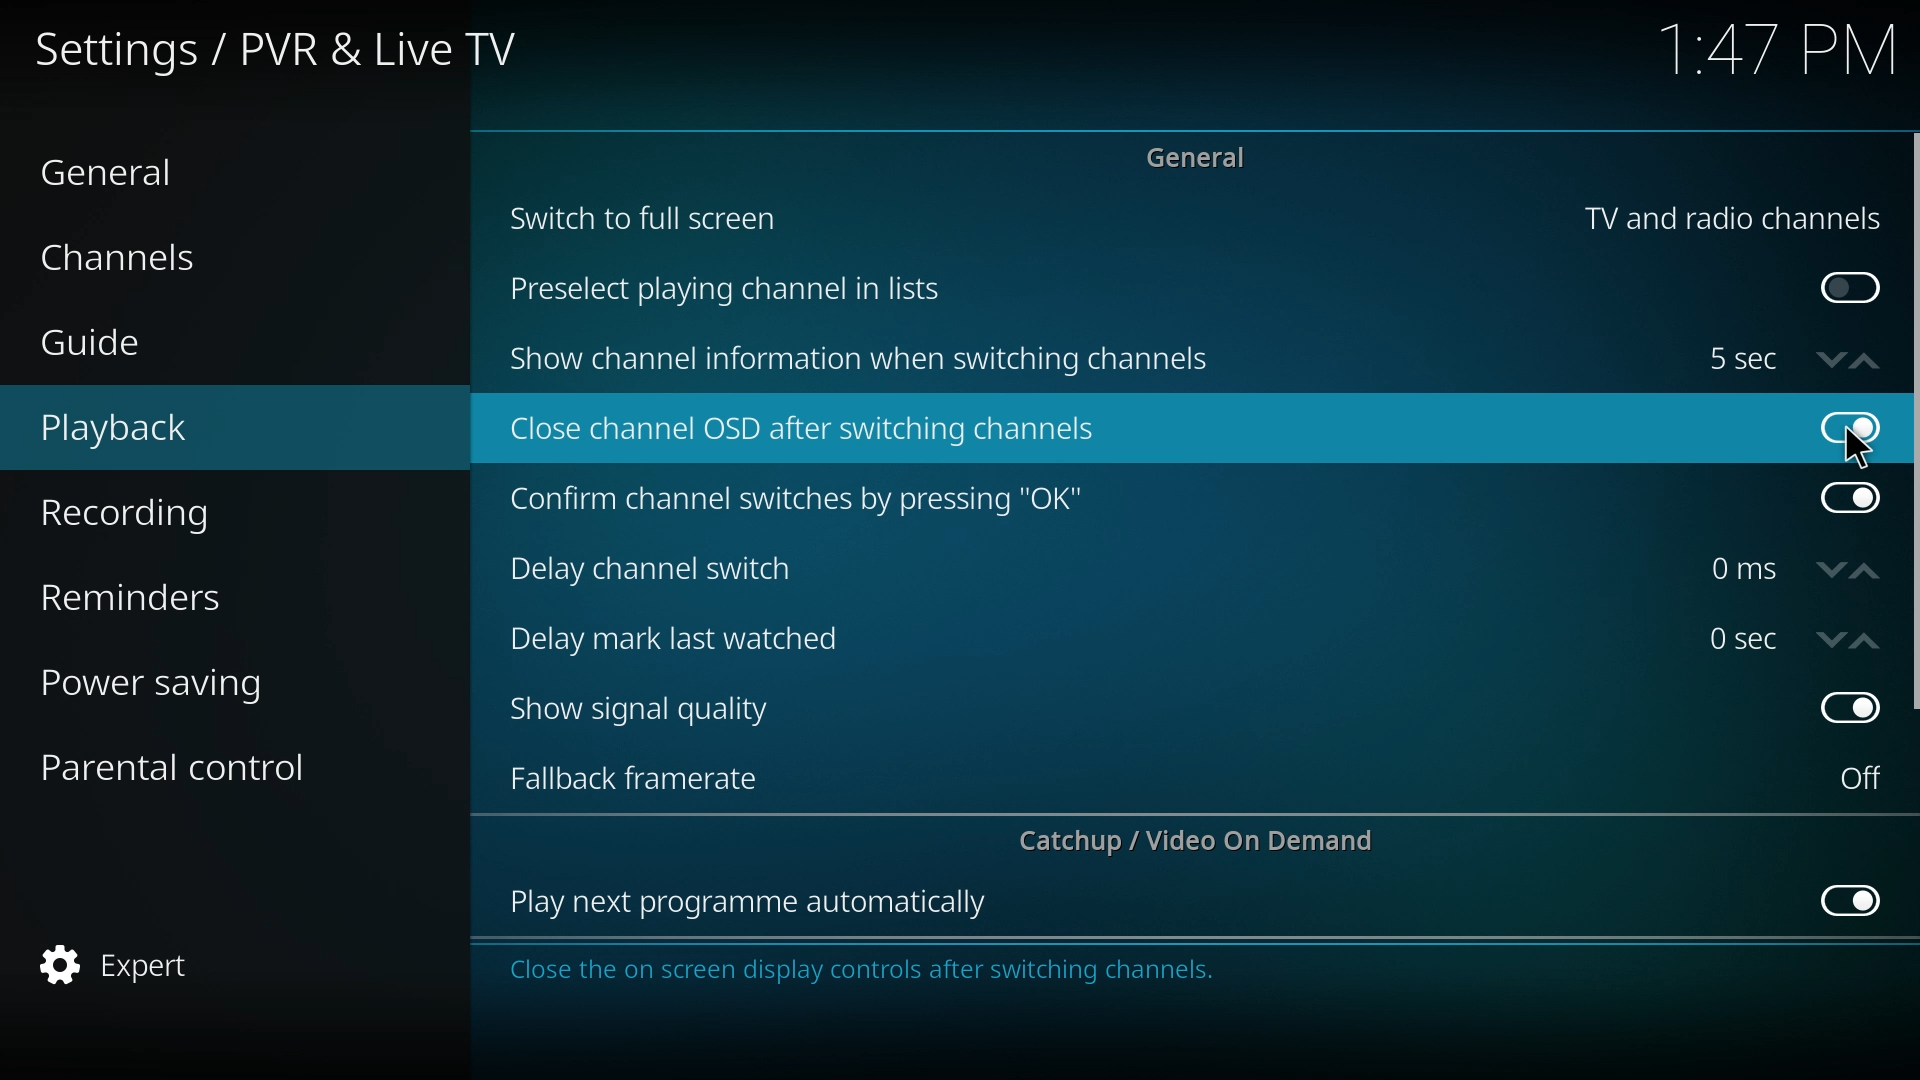  I want to click on increase time, so click(1866, 572).